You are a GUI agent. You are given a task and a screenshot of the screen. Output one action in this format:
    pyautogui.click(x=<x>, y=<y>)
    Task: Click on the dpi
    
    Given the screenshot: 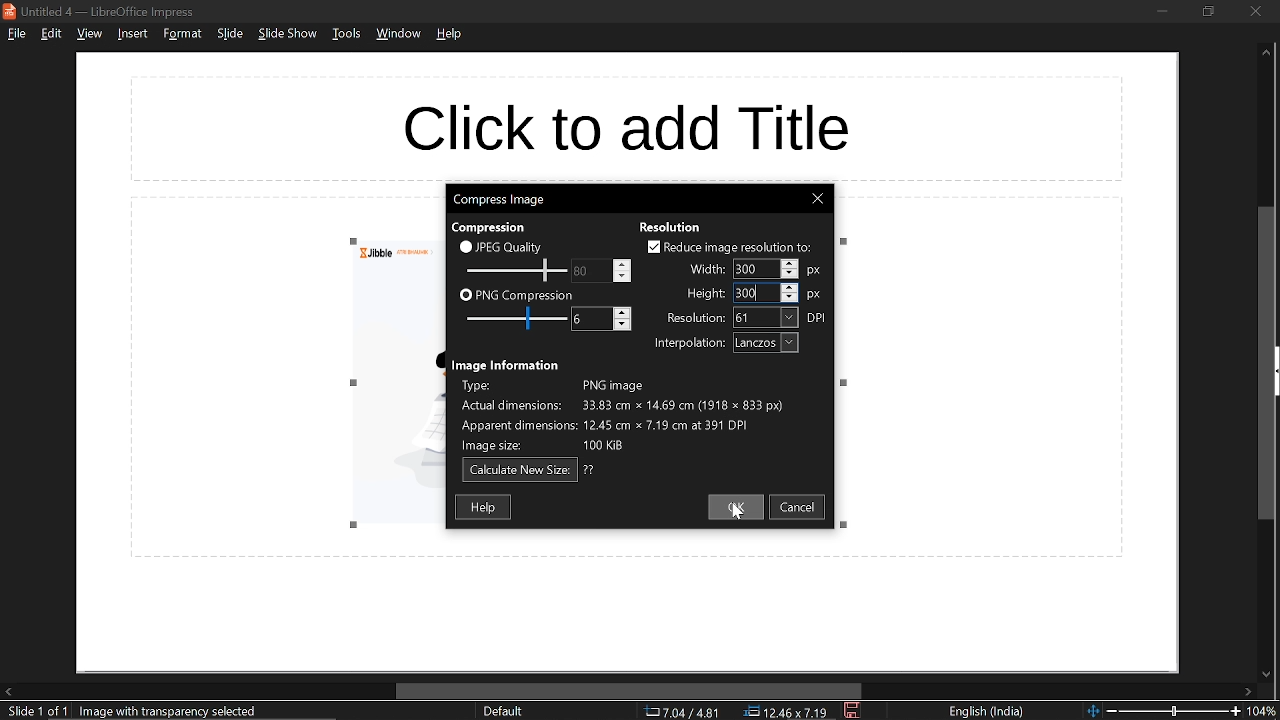 What is the action you would take?
    pyautogui.click(x=819, y=318)
    